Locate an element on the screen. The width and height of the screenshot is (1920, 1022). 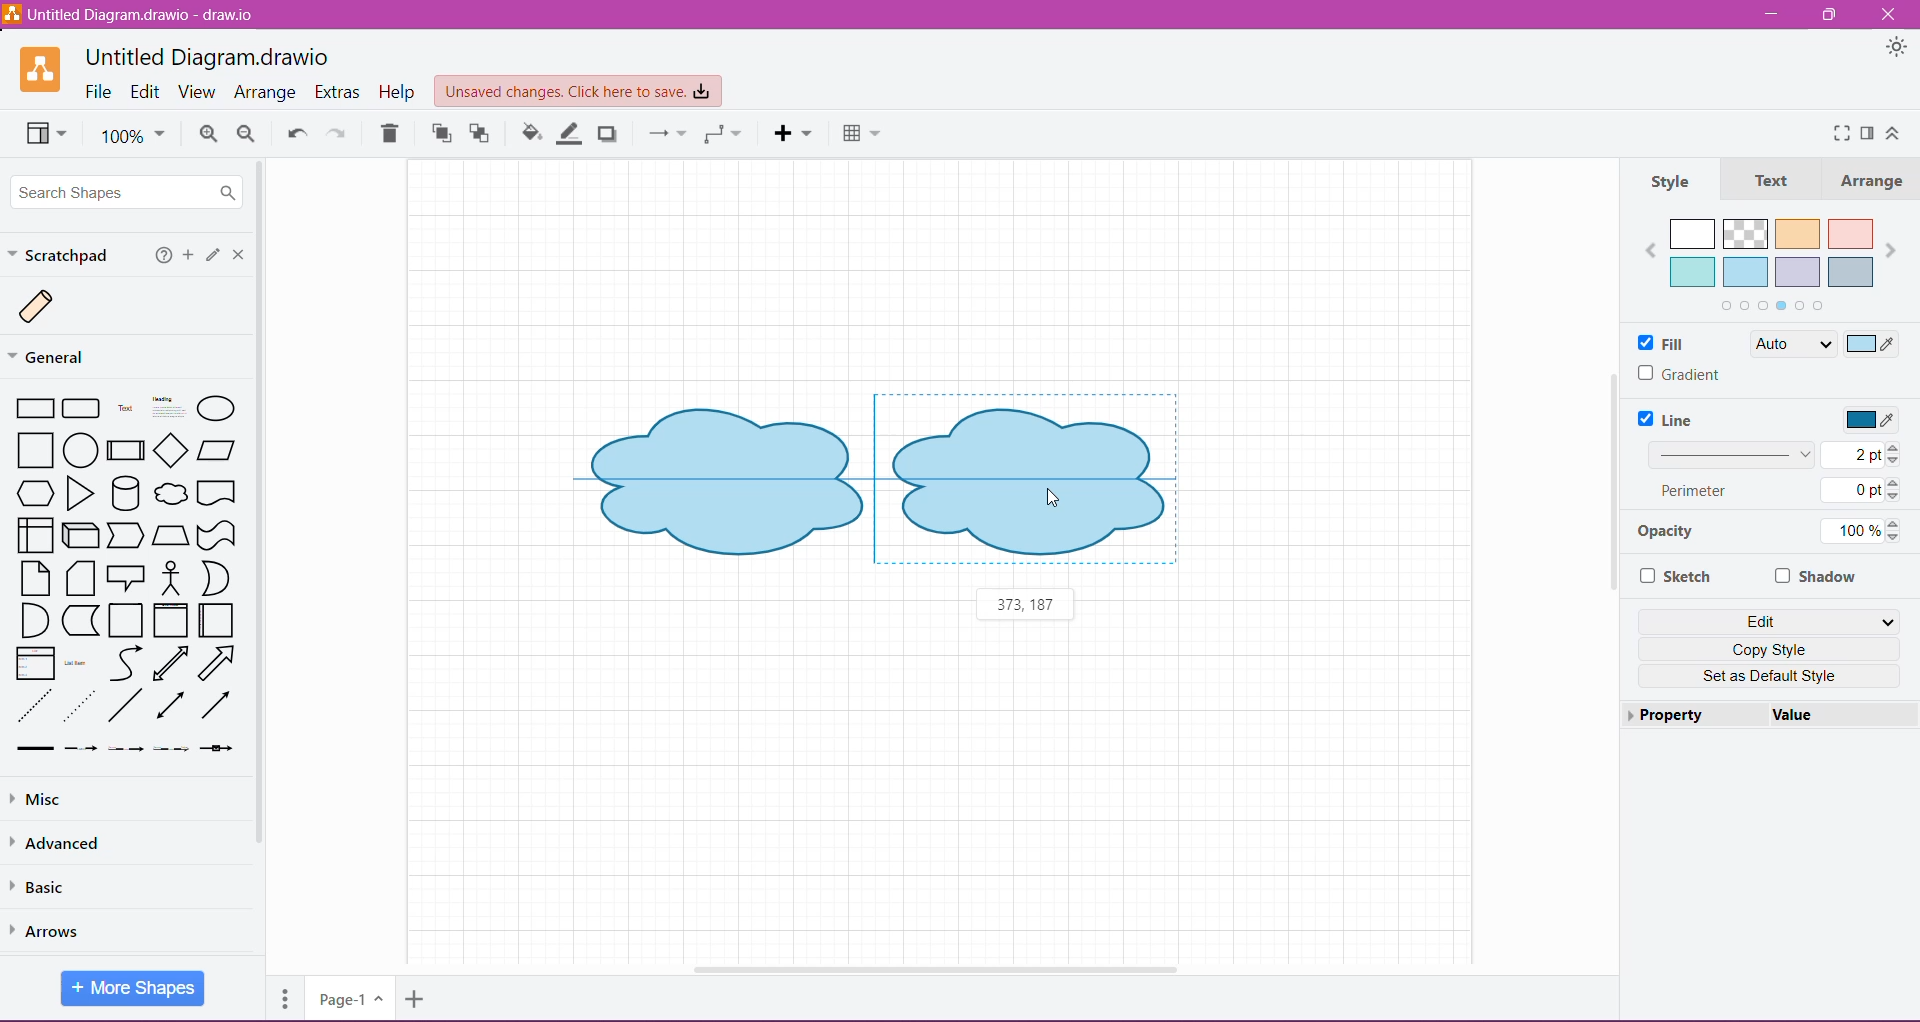
Application Logo is located at coordinates (42, 69).